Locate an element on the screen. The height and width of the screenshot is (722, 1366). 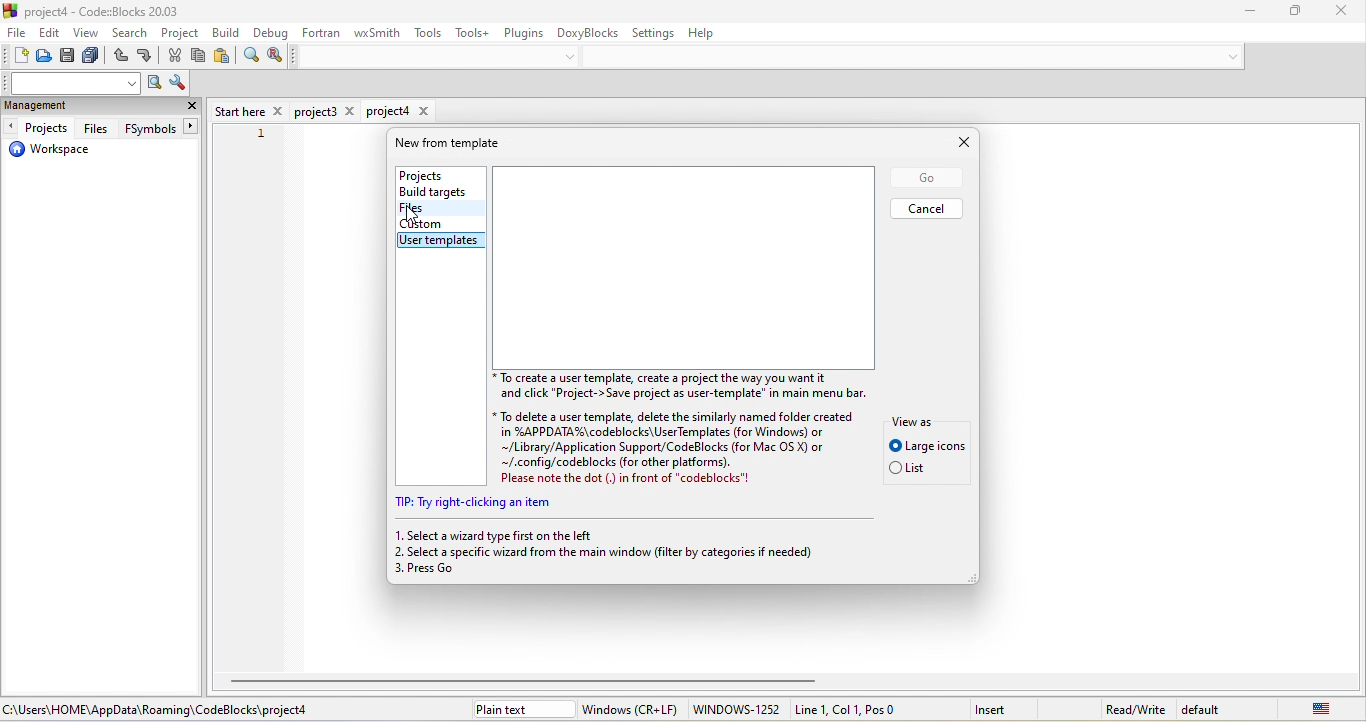
undo is located at coordinates (120, 58).